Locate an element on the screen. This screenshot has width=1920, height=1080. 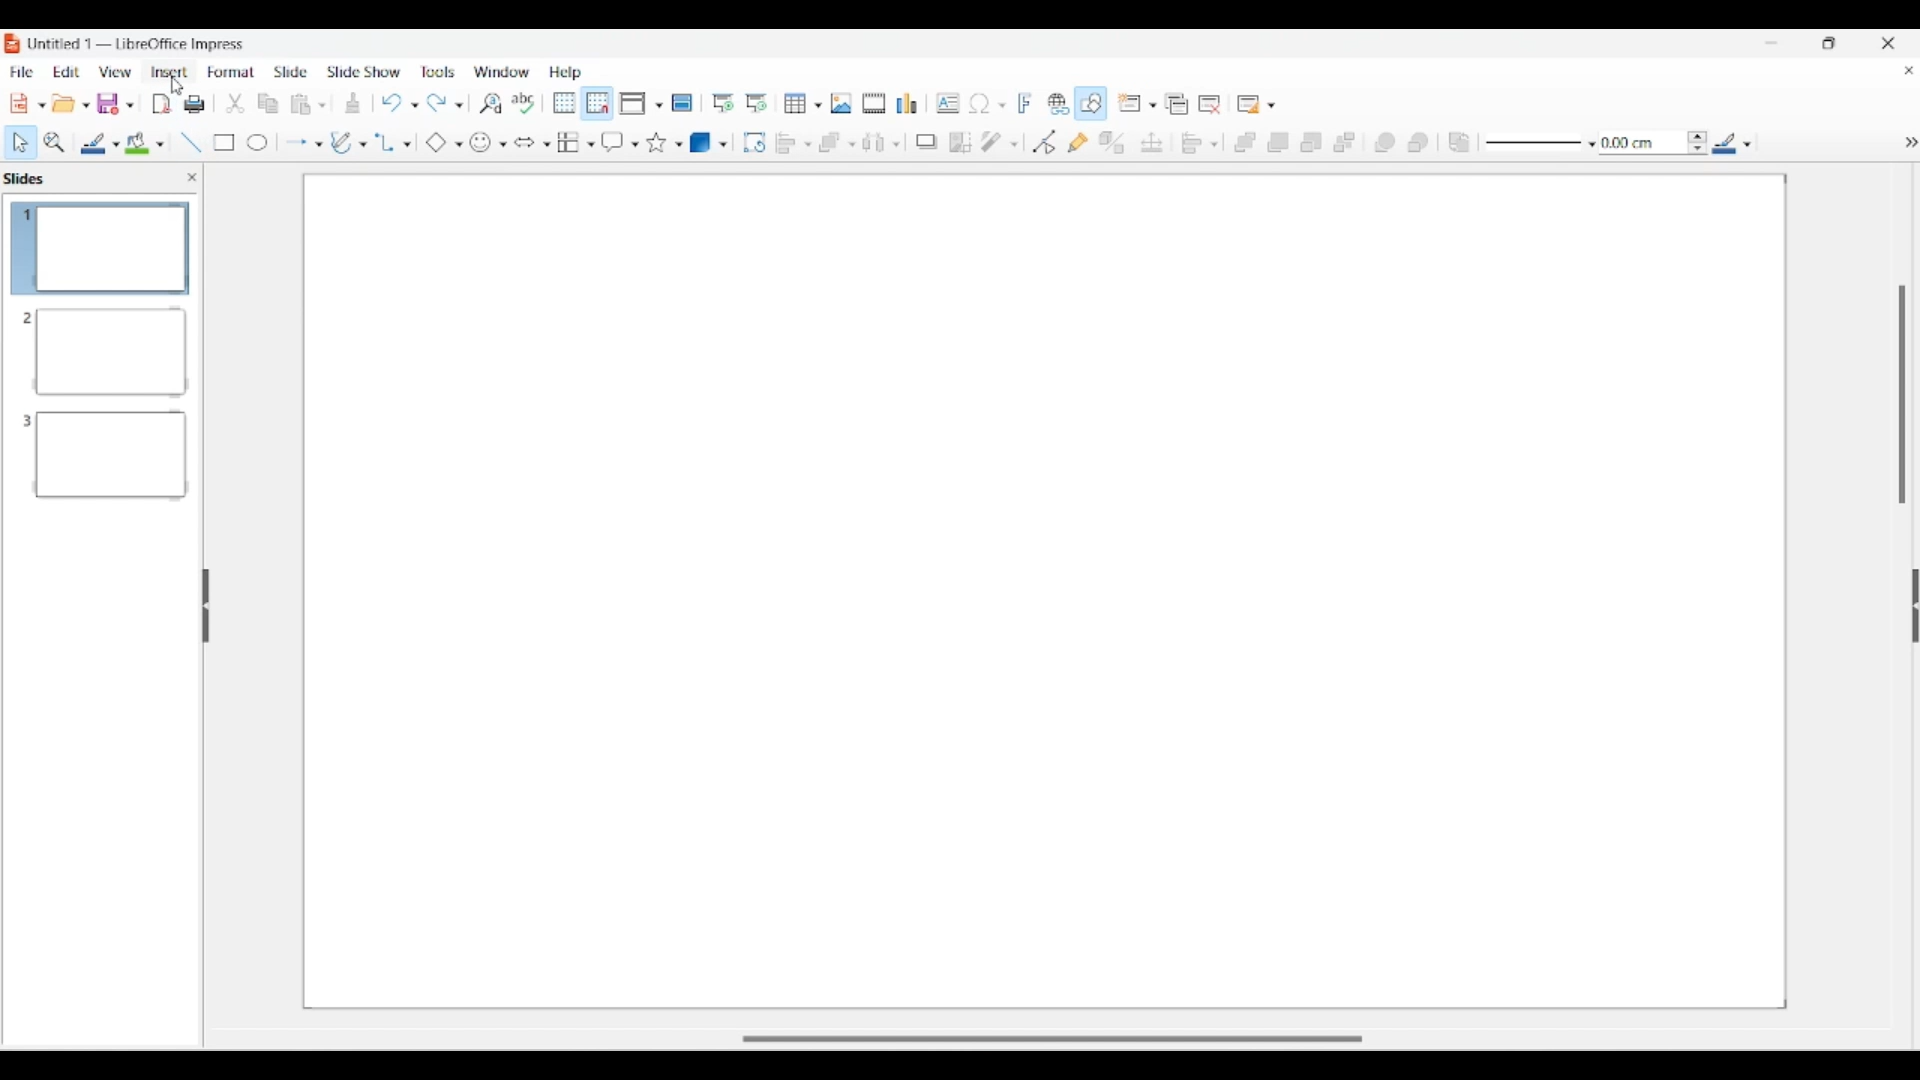
Insert textbox is located at coordinates (948, 103).